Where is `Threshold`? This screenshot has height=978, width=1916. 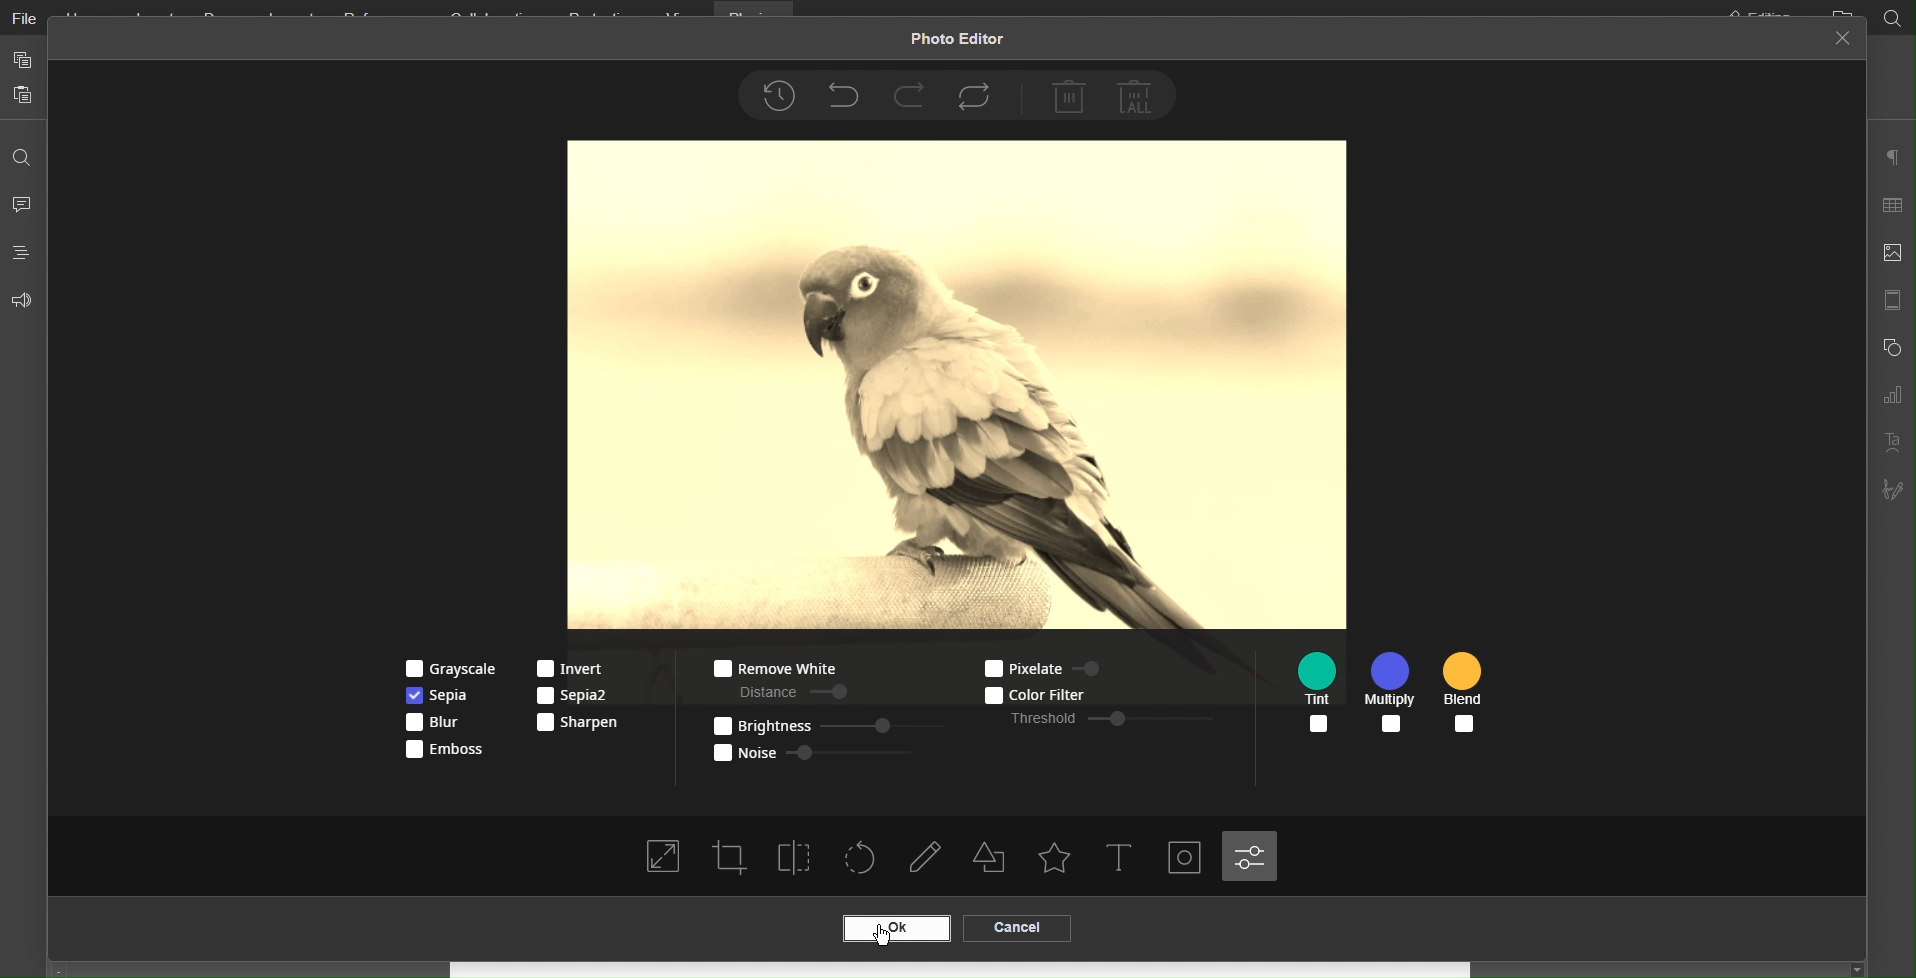
Threshold is located at coordinates (1113, 719).